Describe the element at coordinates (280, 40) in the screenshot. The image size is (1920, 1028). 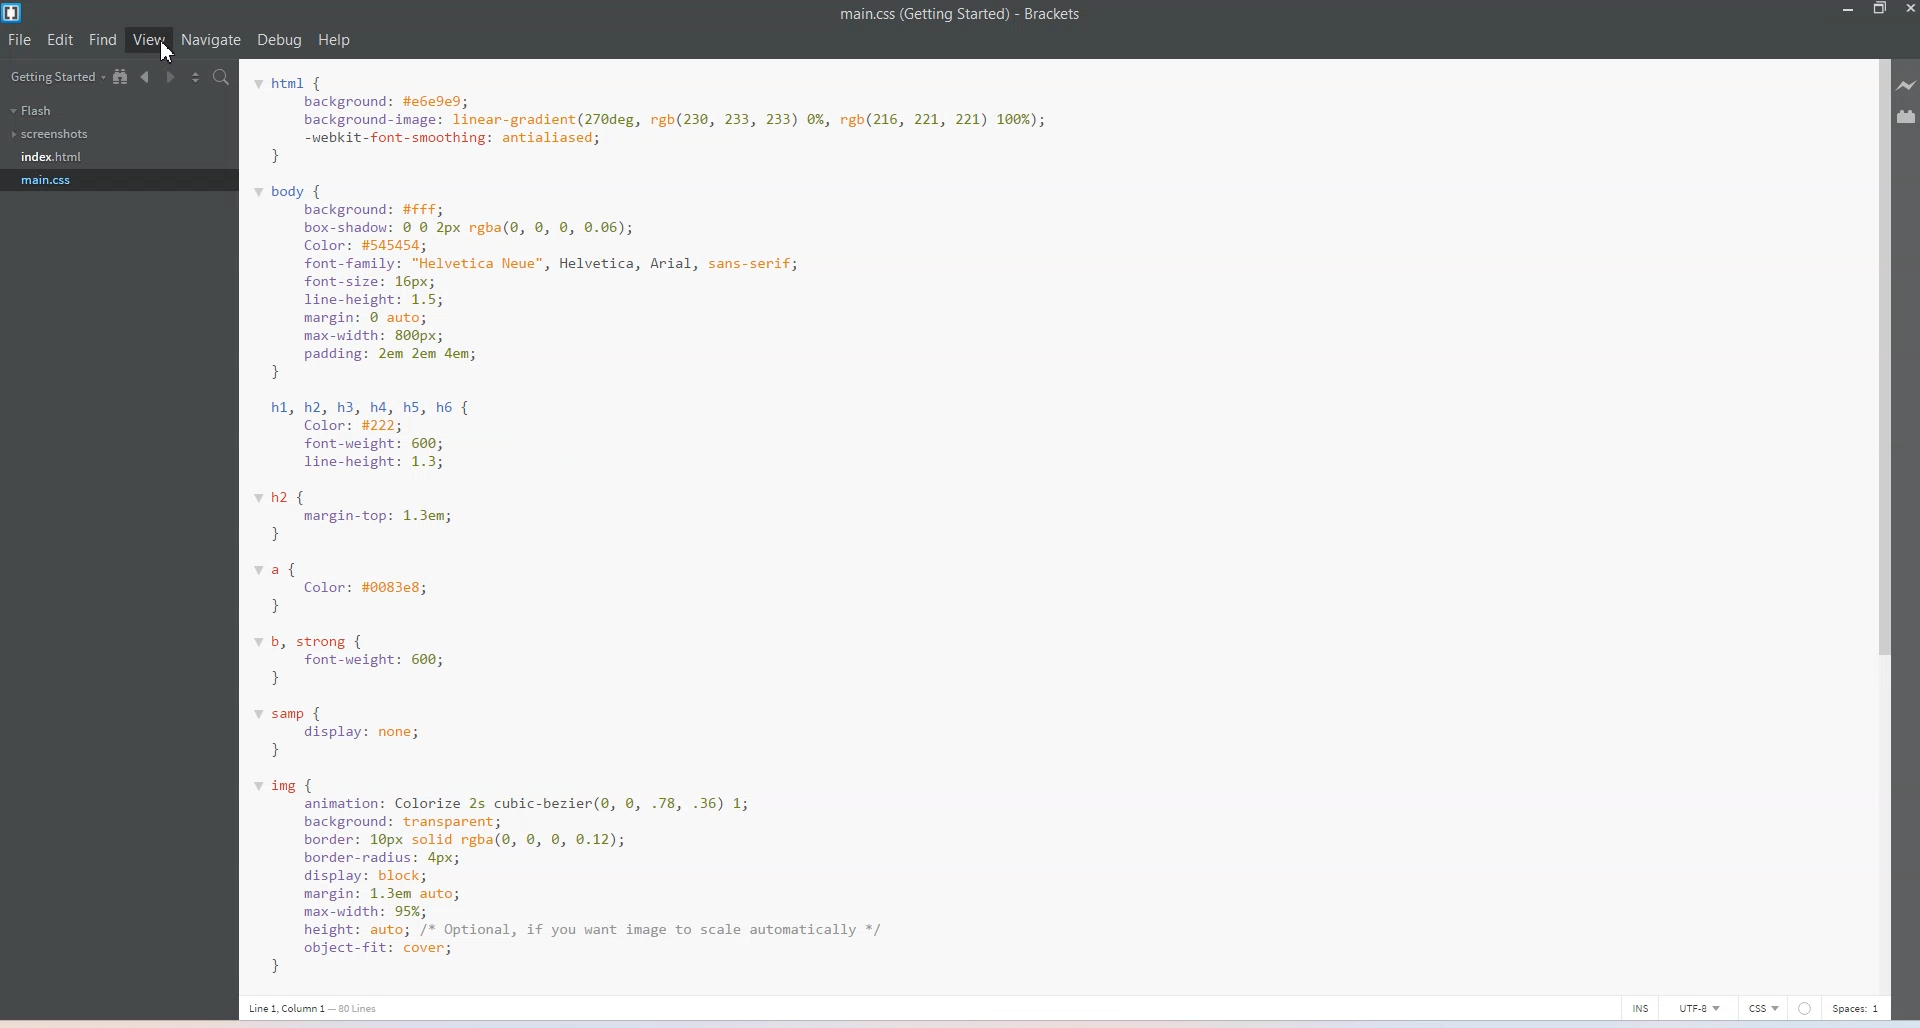
I see `Debug` at that location.